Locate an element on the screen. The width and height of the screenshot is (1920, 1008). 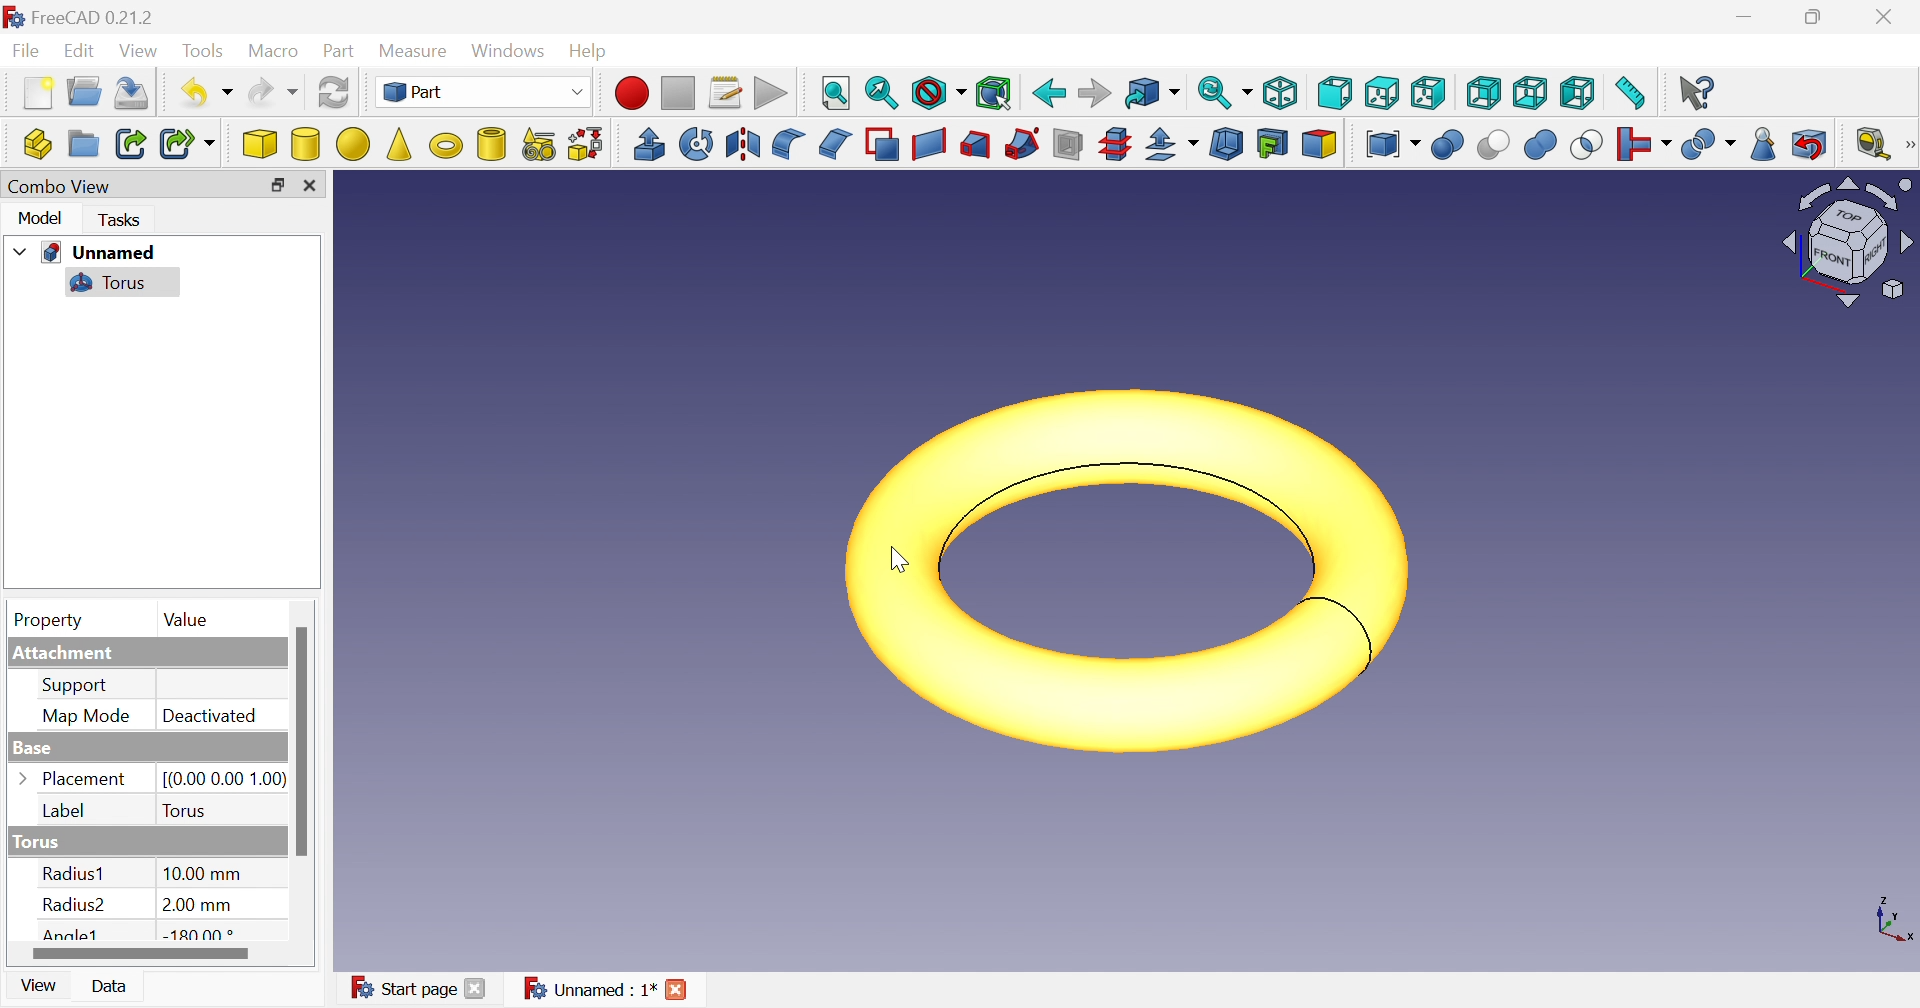
Split objects is located at coordinates (1707, 145).